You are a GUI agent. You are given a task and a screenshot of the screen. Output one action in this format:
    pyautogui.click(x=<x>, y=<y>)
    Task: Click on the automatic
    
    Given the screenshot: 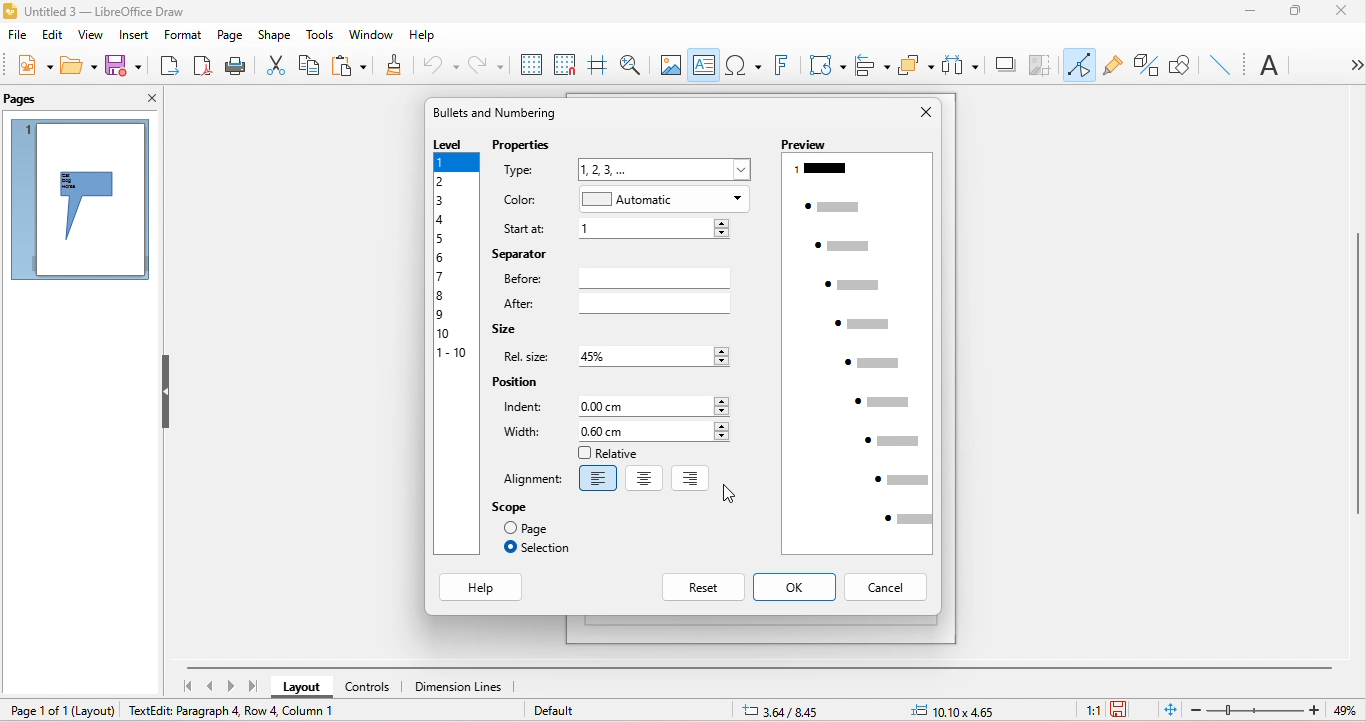 What is the action you would take?
    pyautogui.click(x=656, y=199)
    